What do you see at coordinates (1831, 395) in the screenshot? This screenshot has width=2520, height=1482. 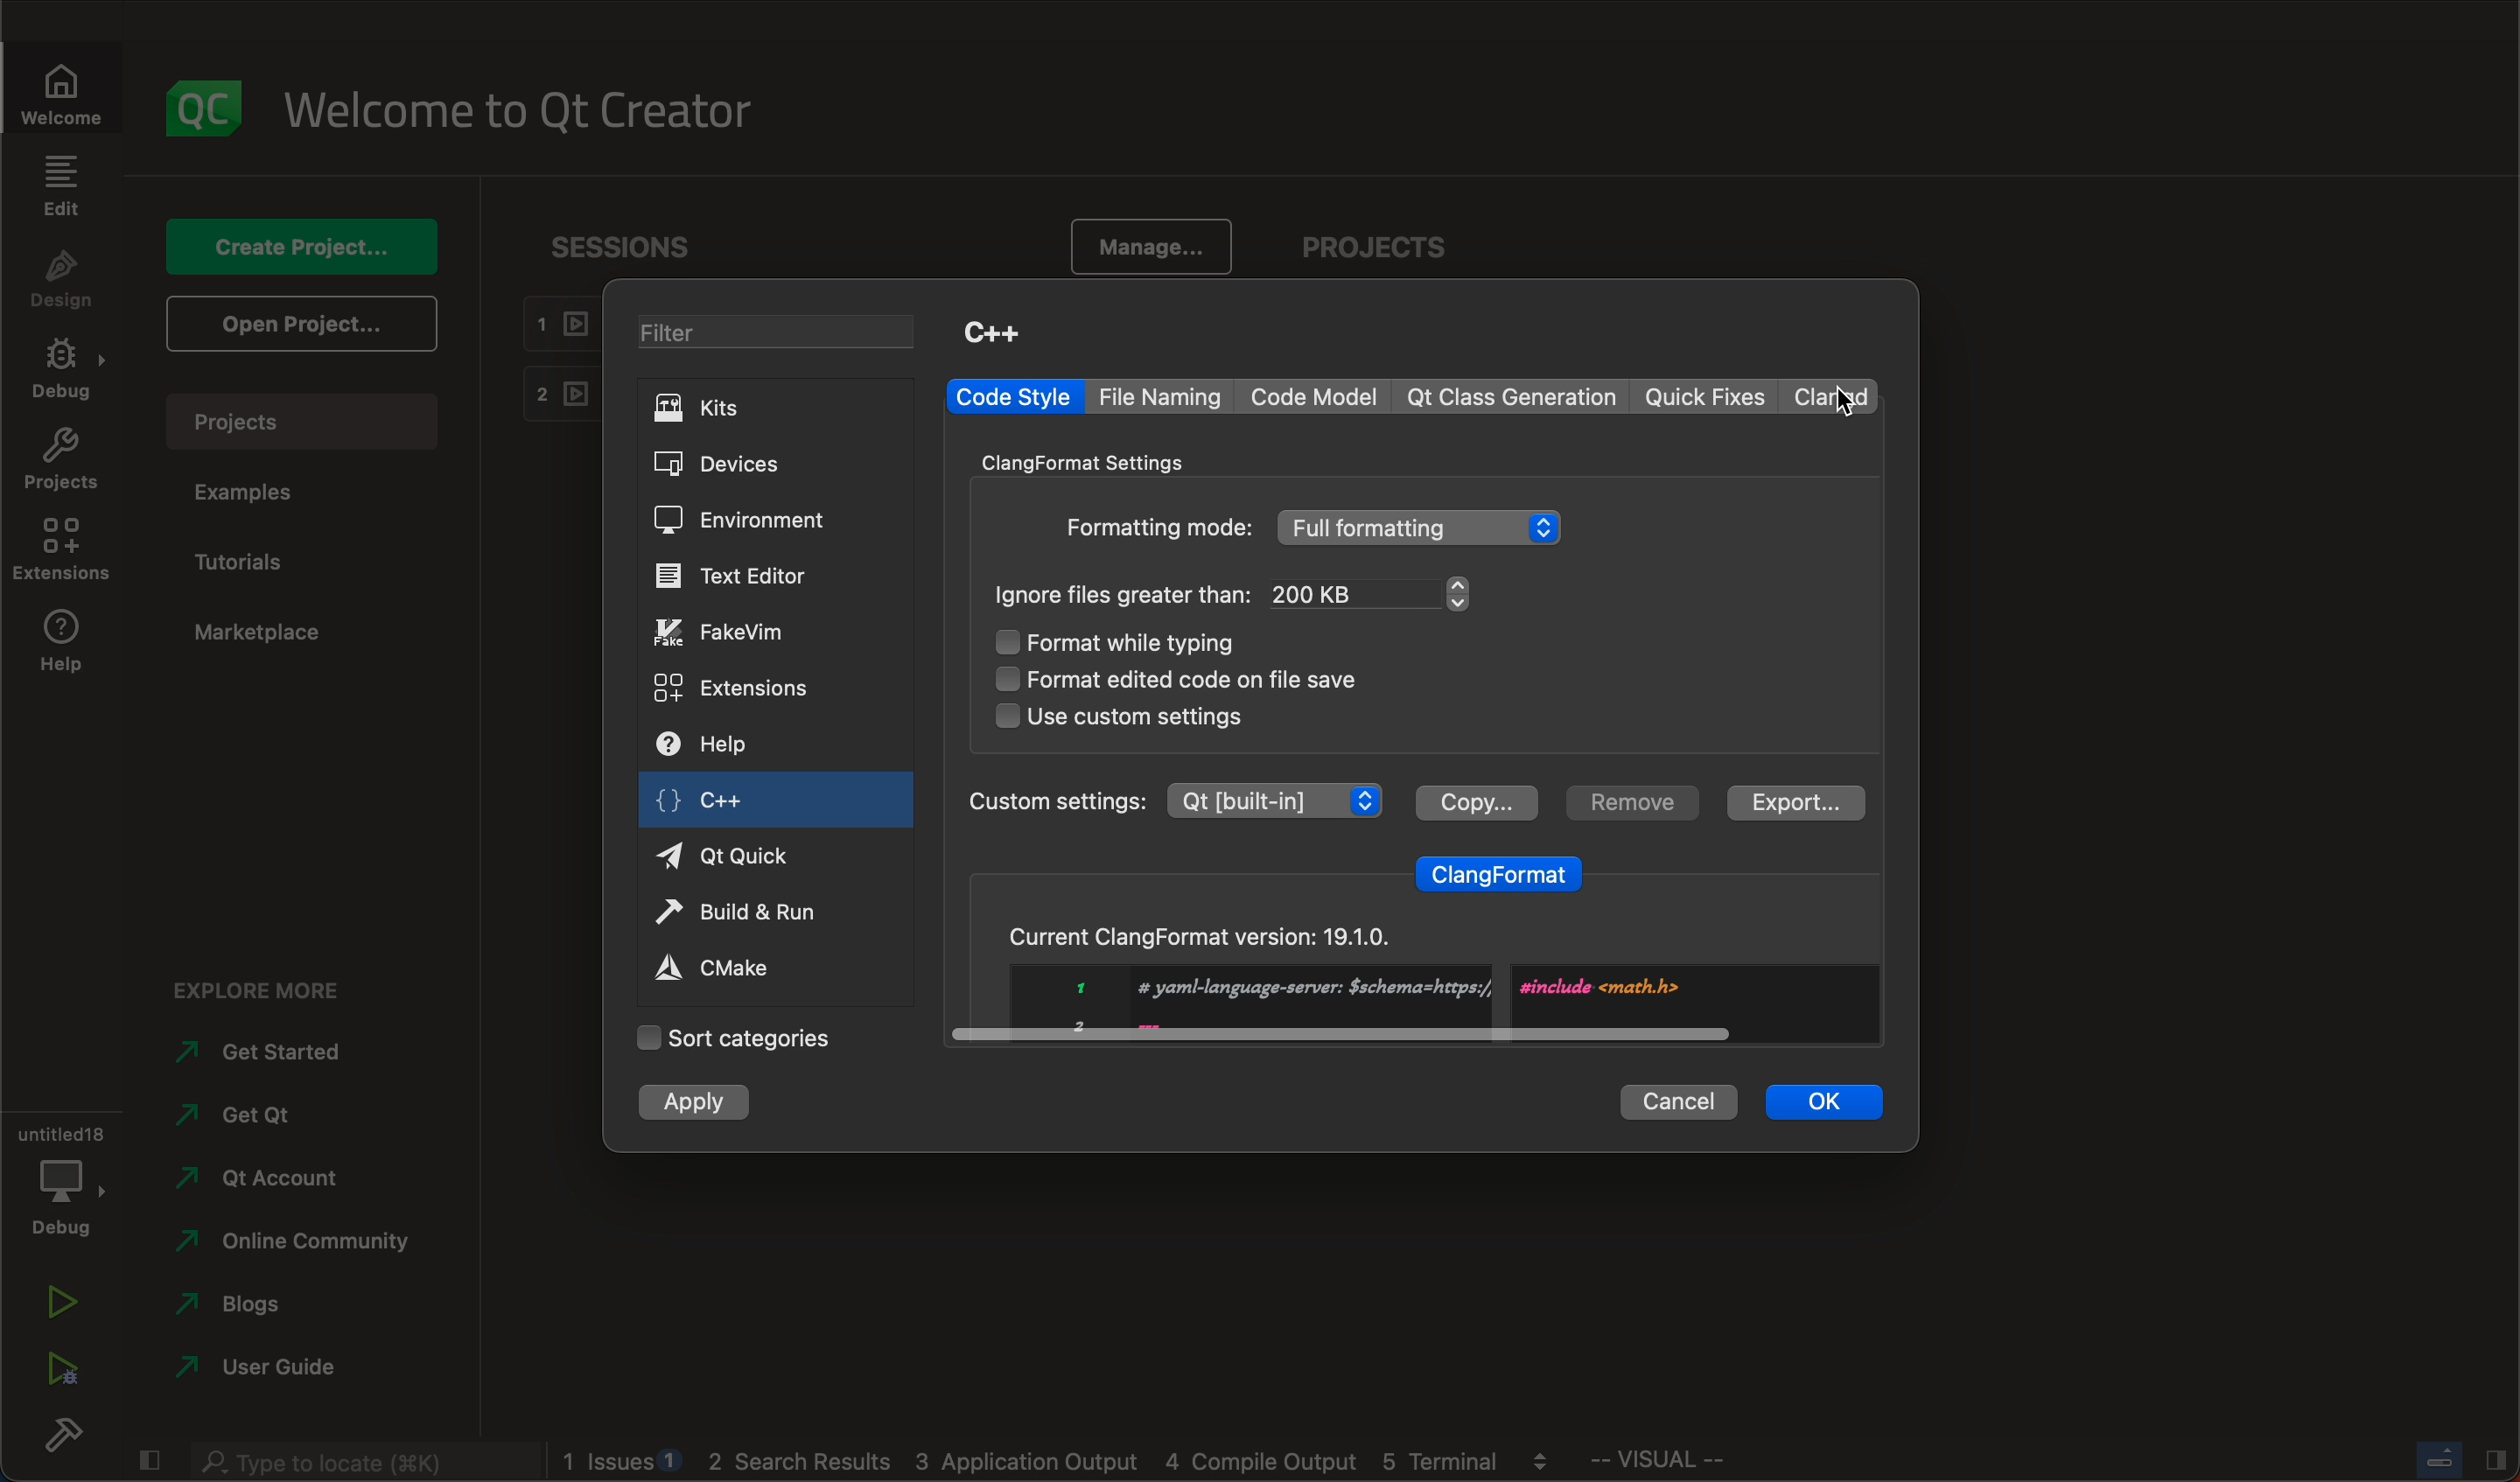 I see `clangd` at bounding box center [1831, 395].